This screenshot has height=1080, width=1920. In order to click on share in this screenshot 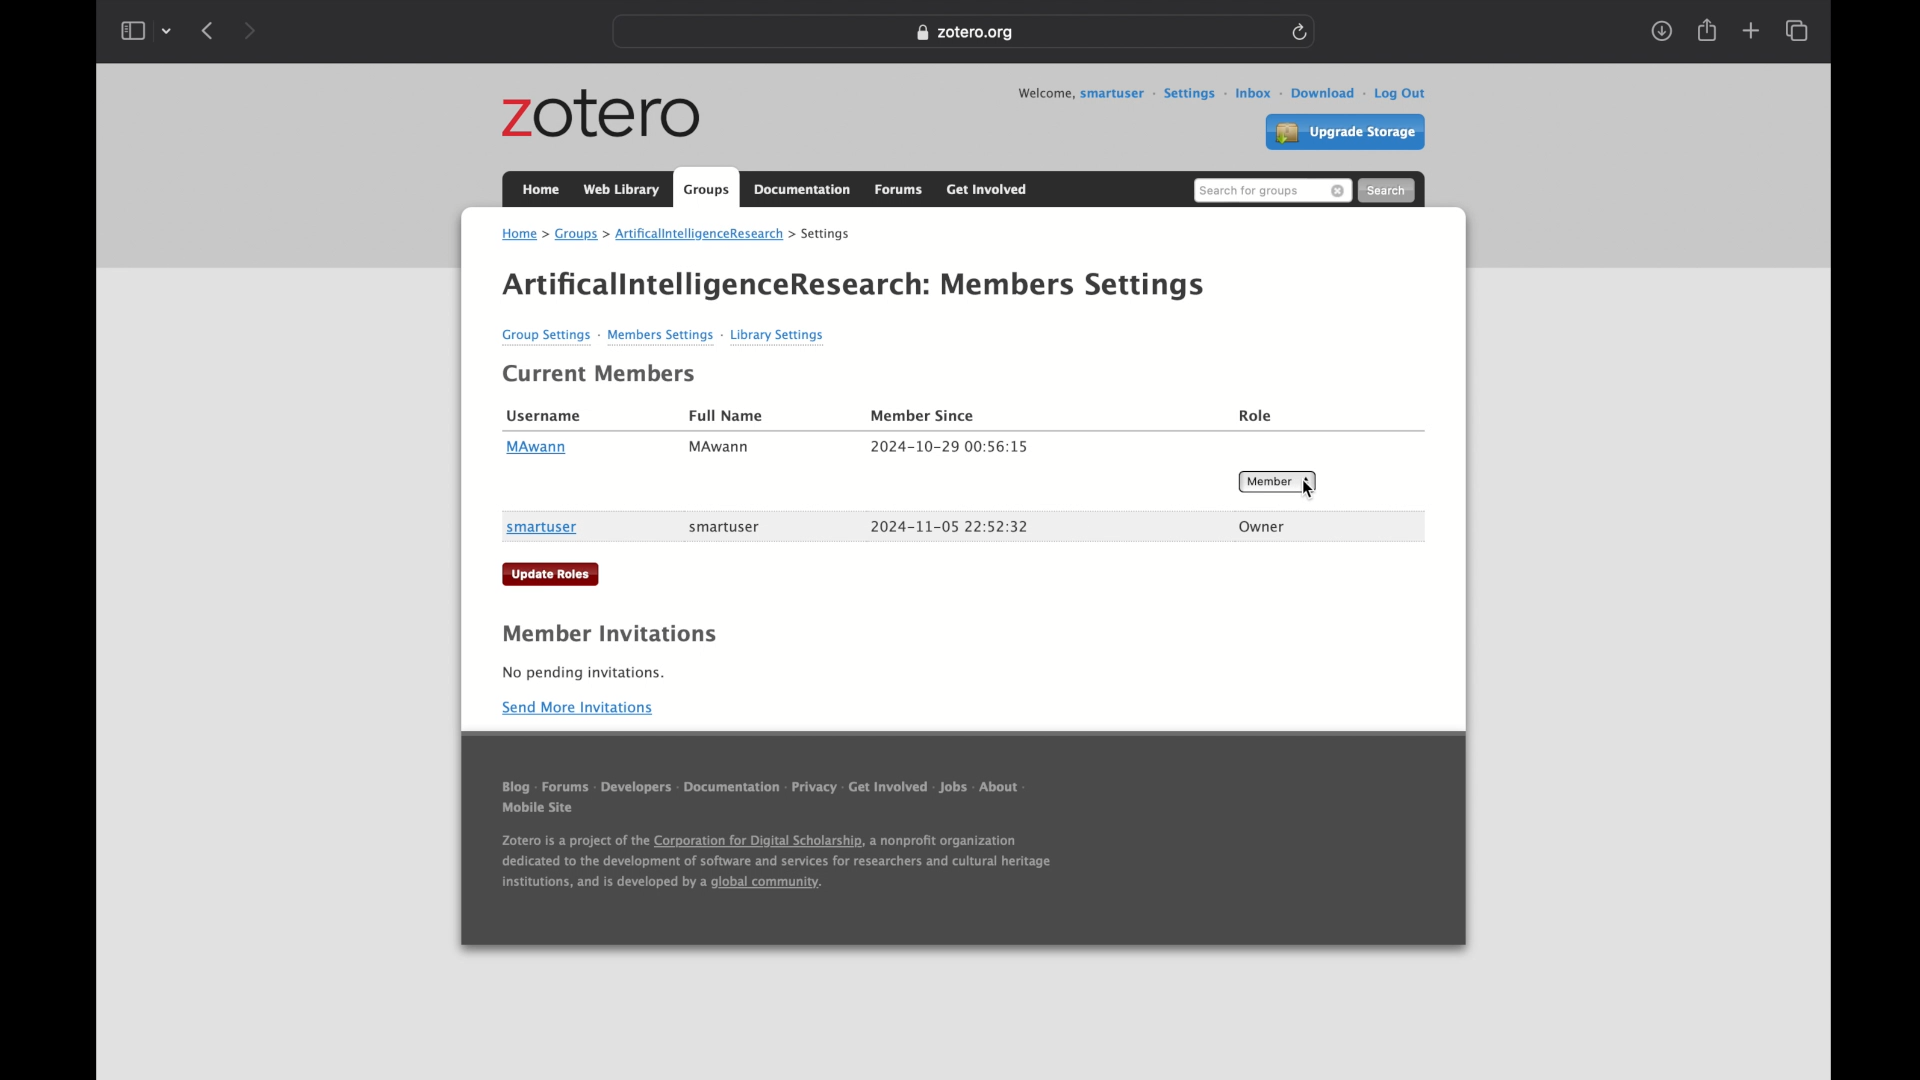, I will do `click(1707, 30)`.